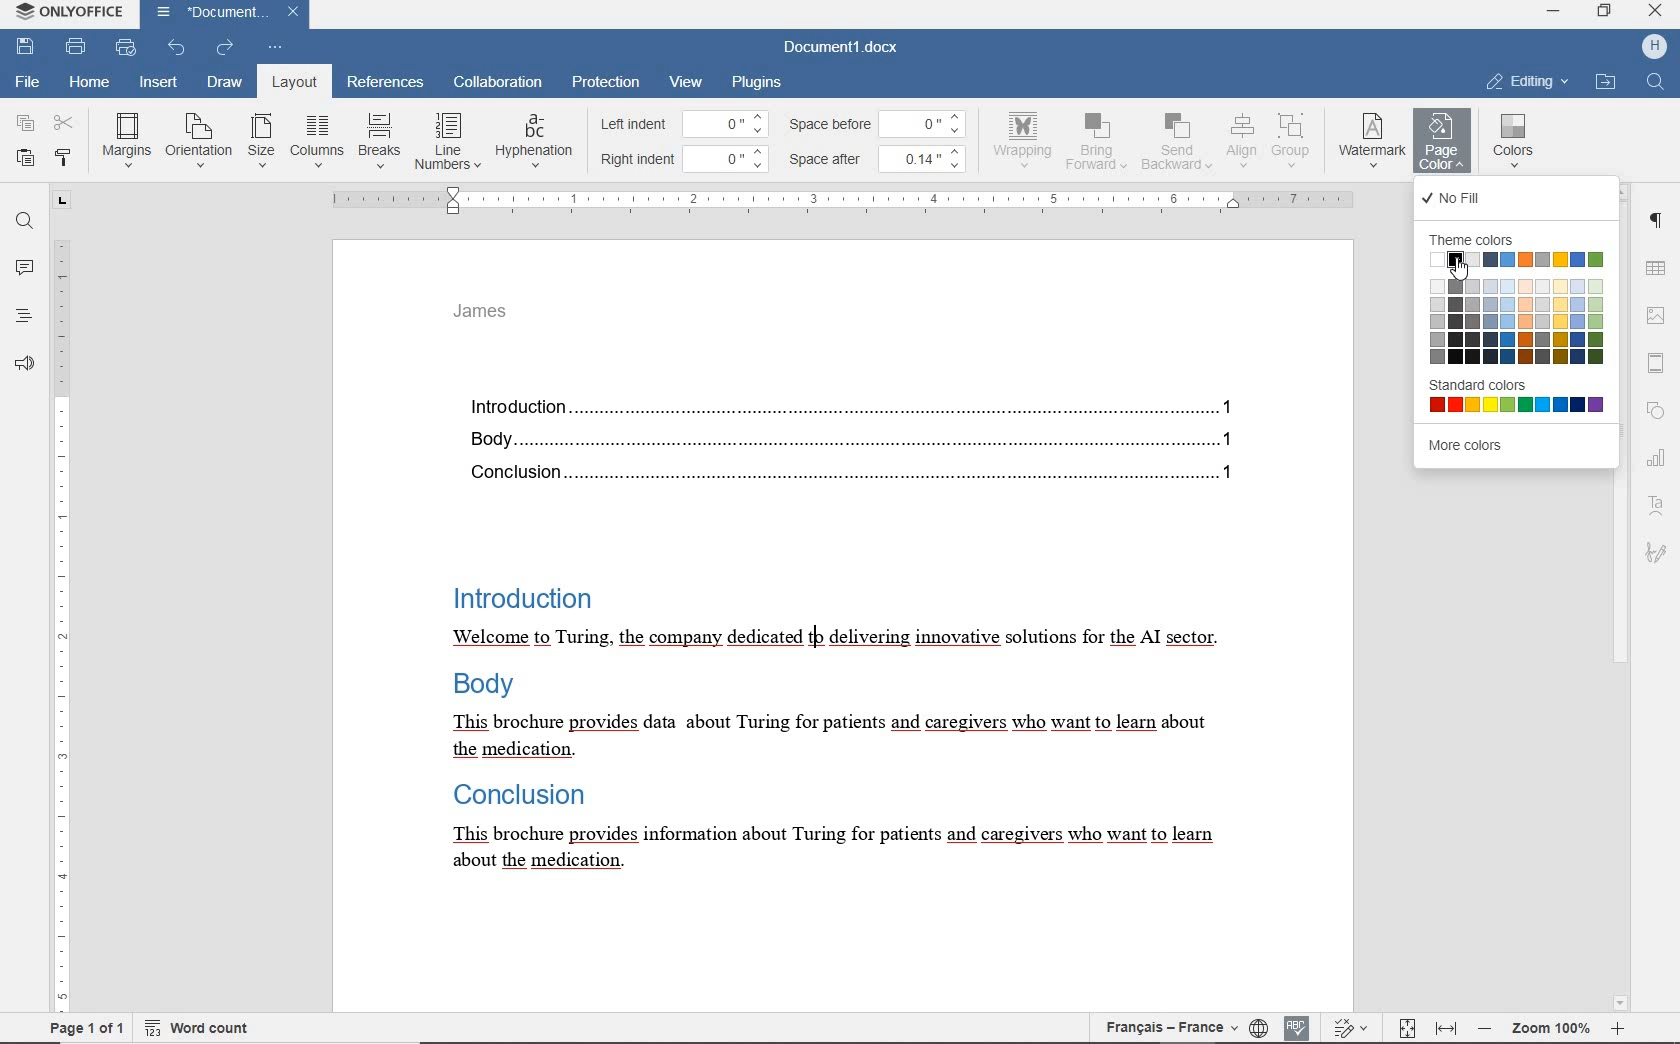  I want to click on fit to page, so click(1407, 1025).